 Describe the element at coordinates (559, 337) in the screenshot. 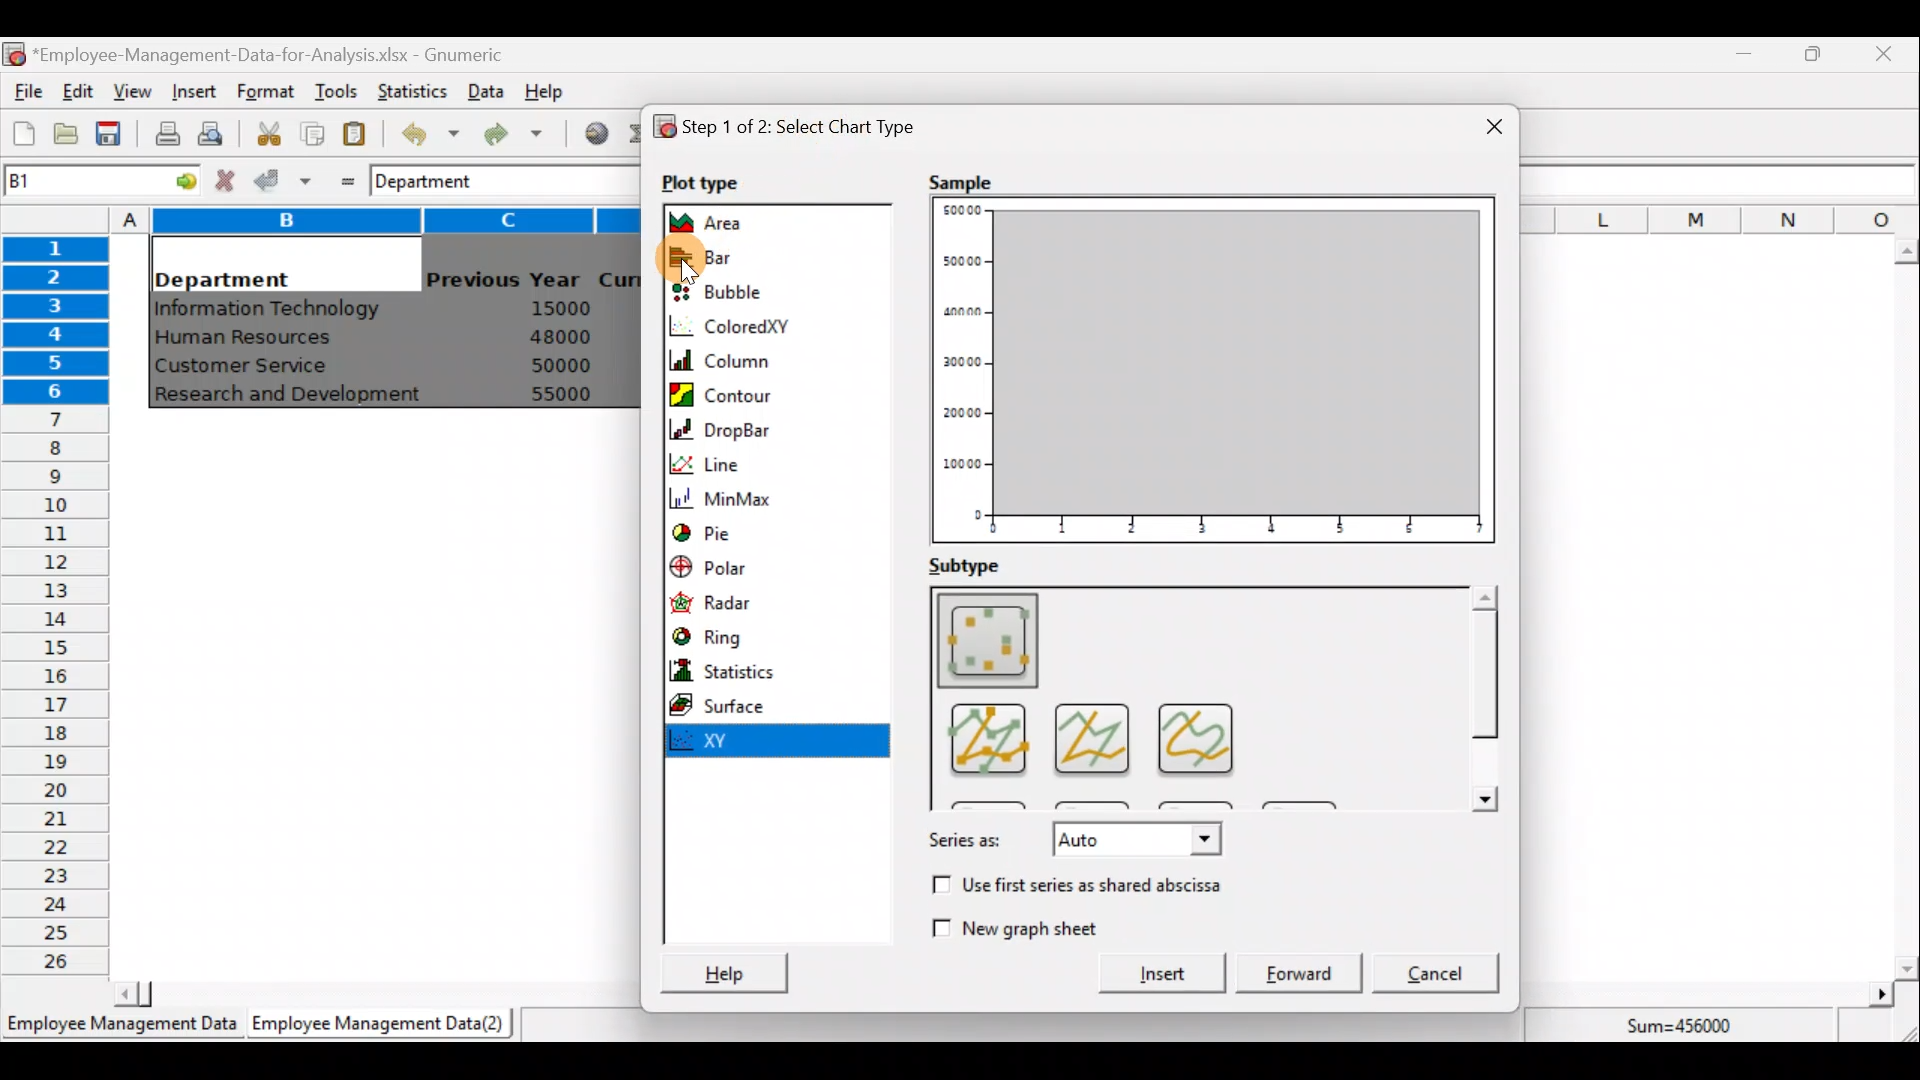

I see `48000` at that location.